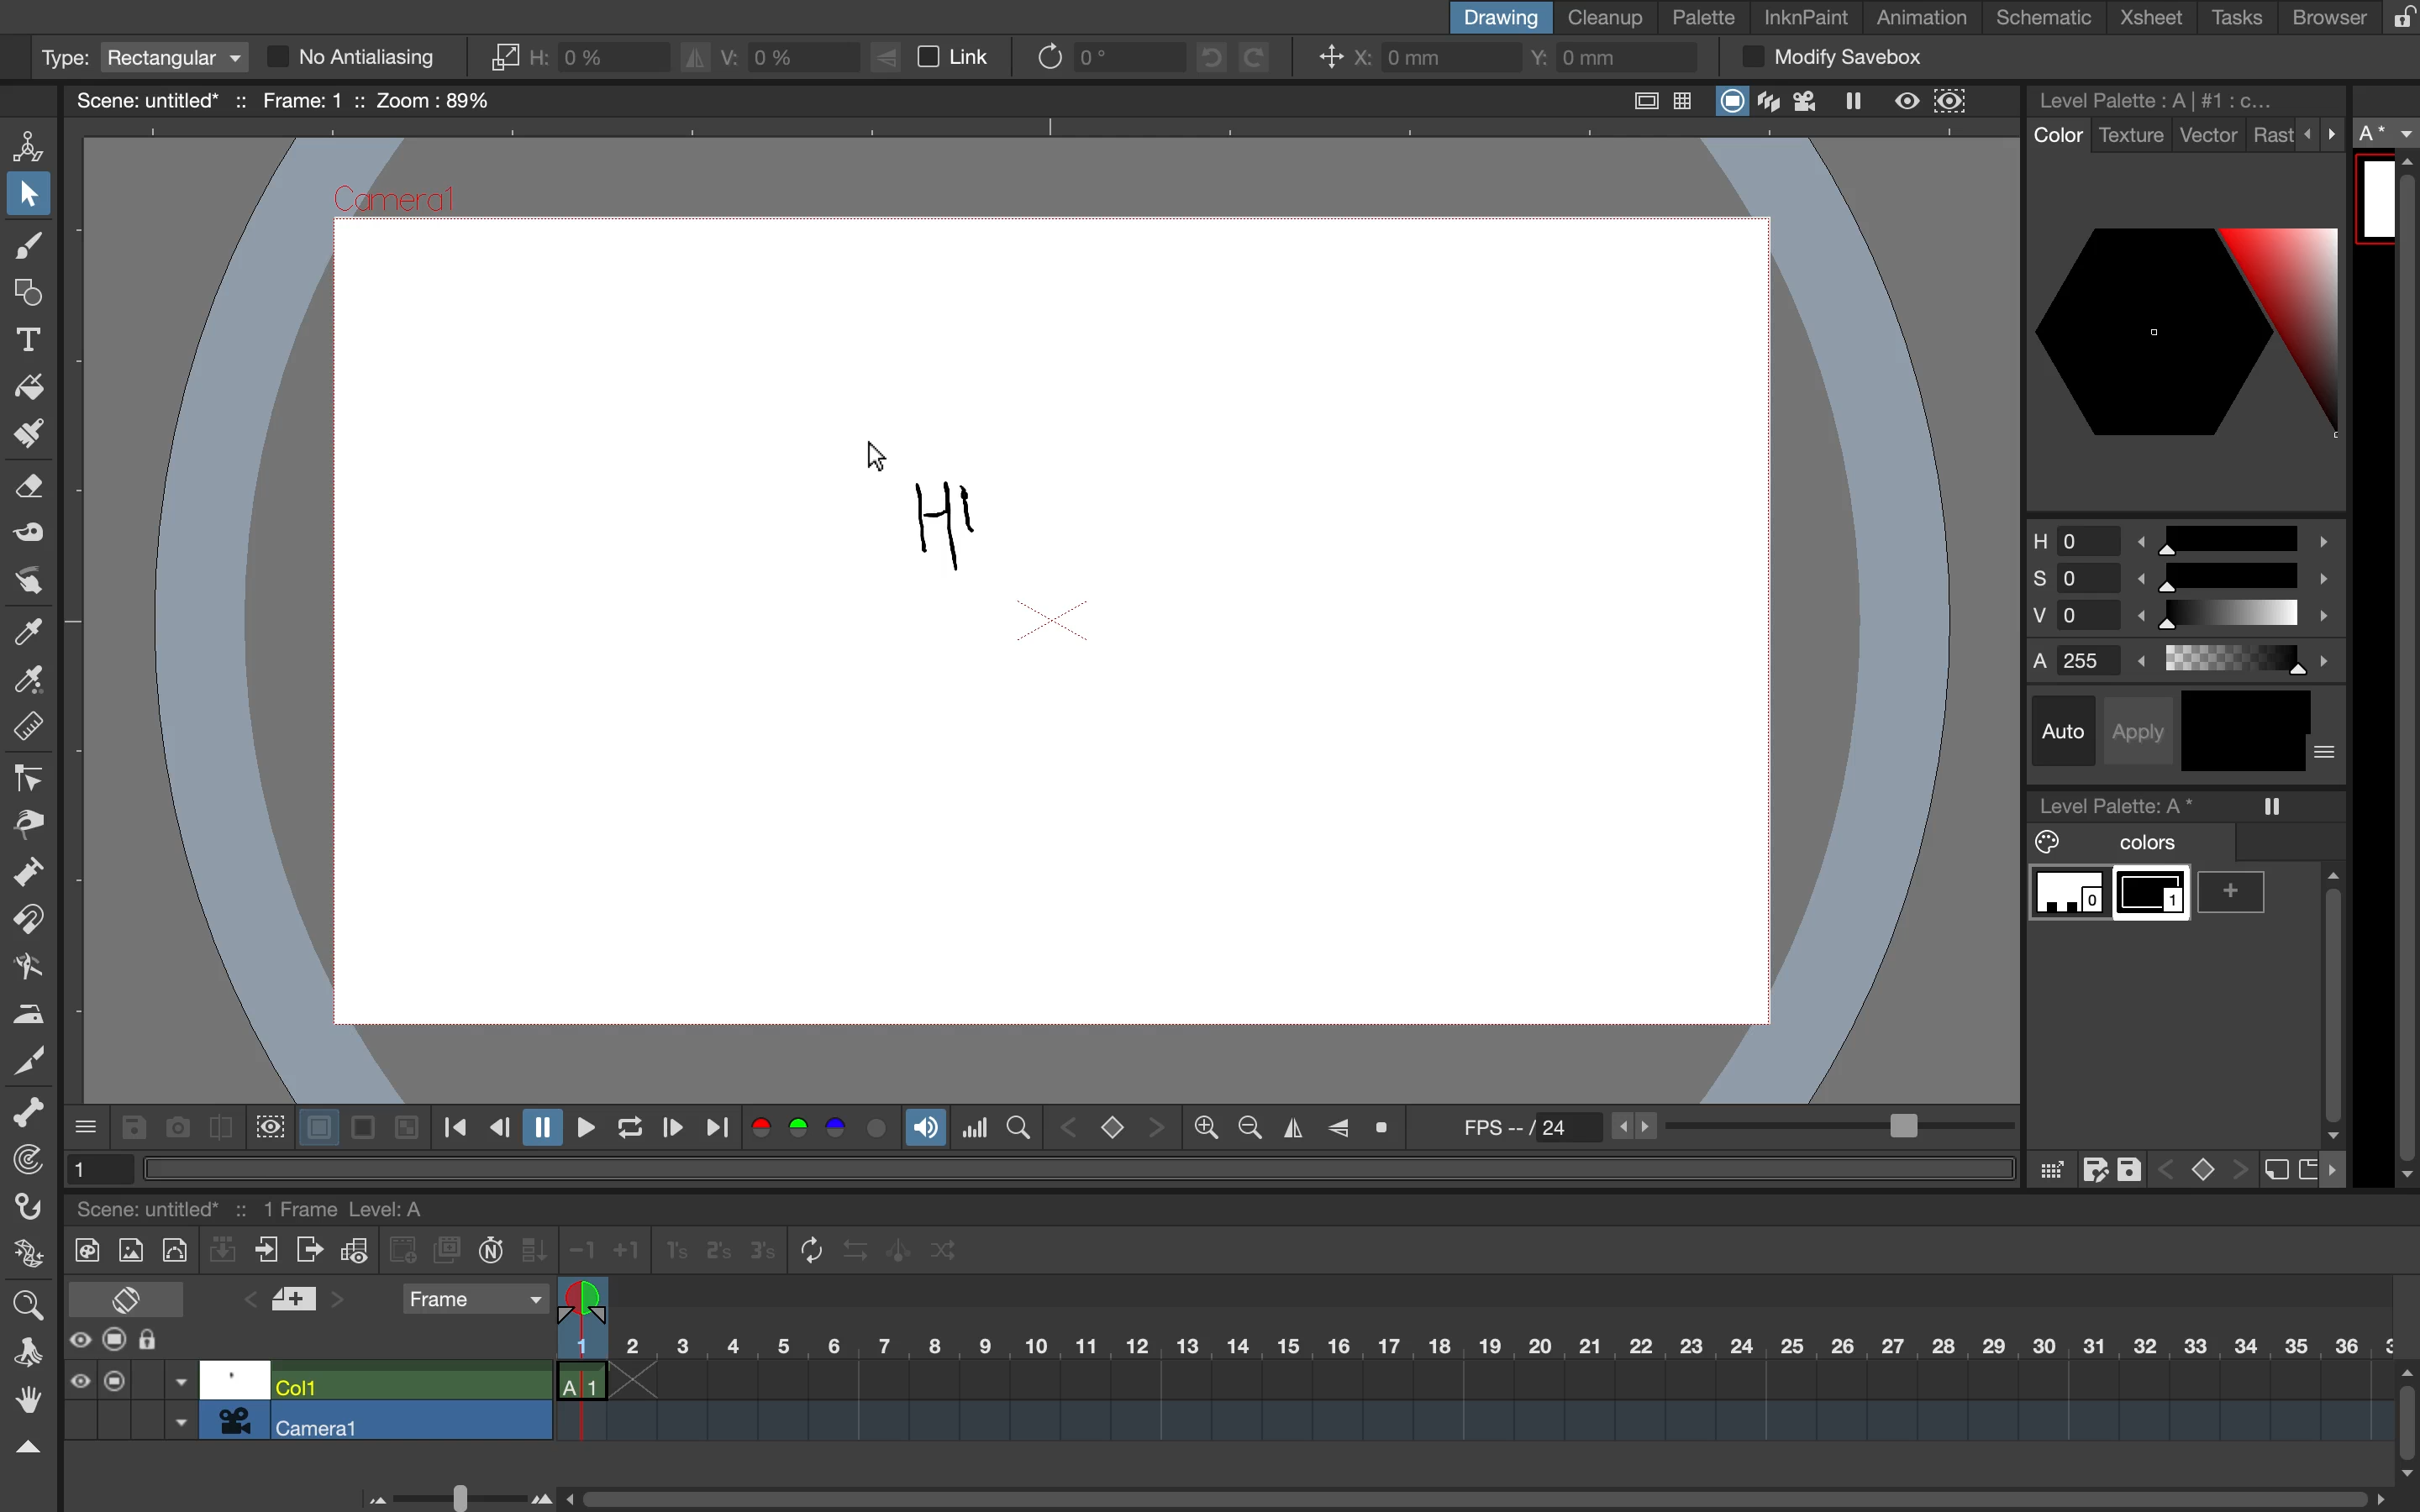 The height and width of the screenshot is (1512, 2420). What do you see at coordinates (132, 1128) in the screenshot?
I see `save` at bounding box center [132, 1128].